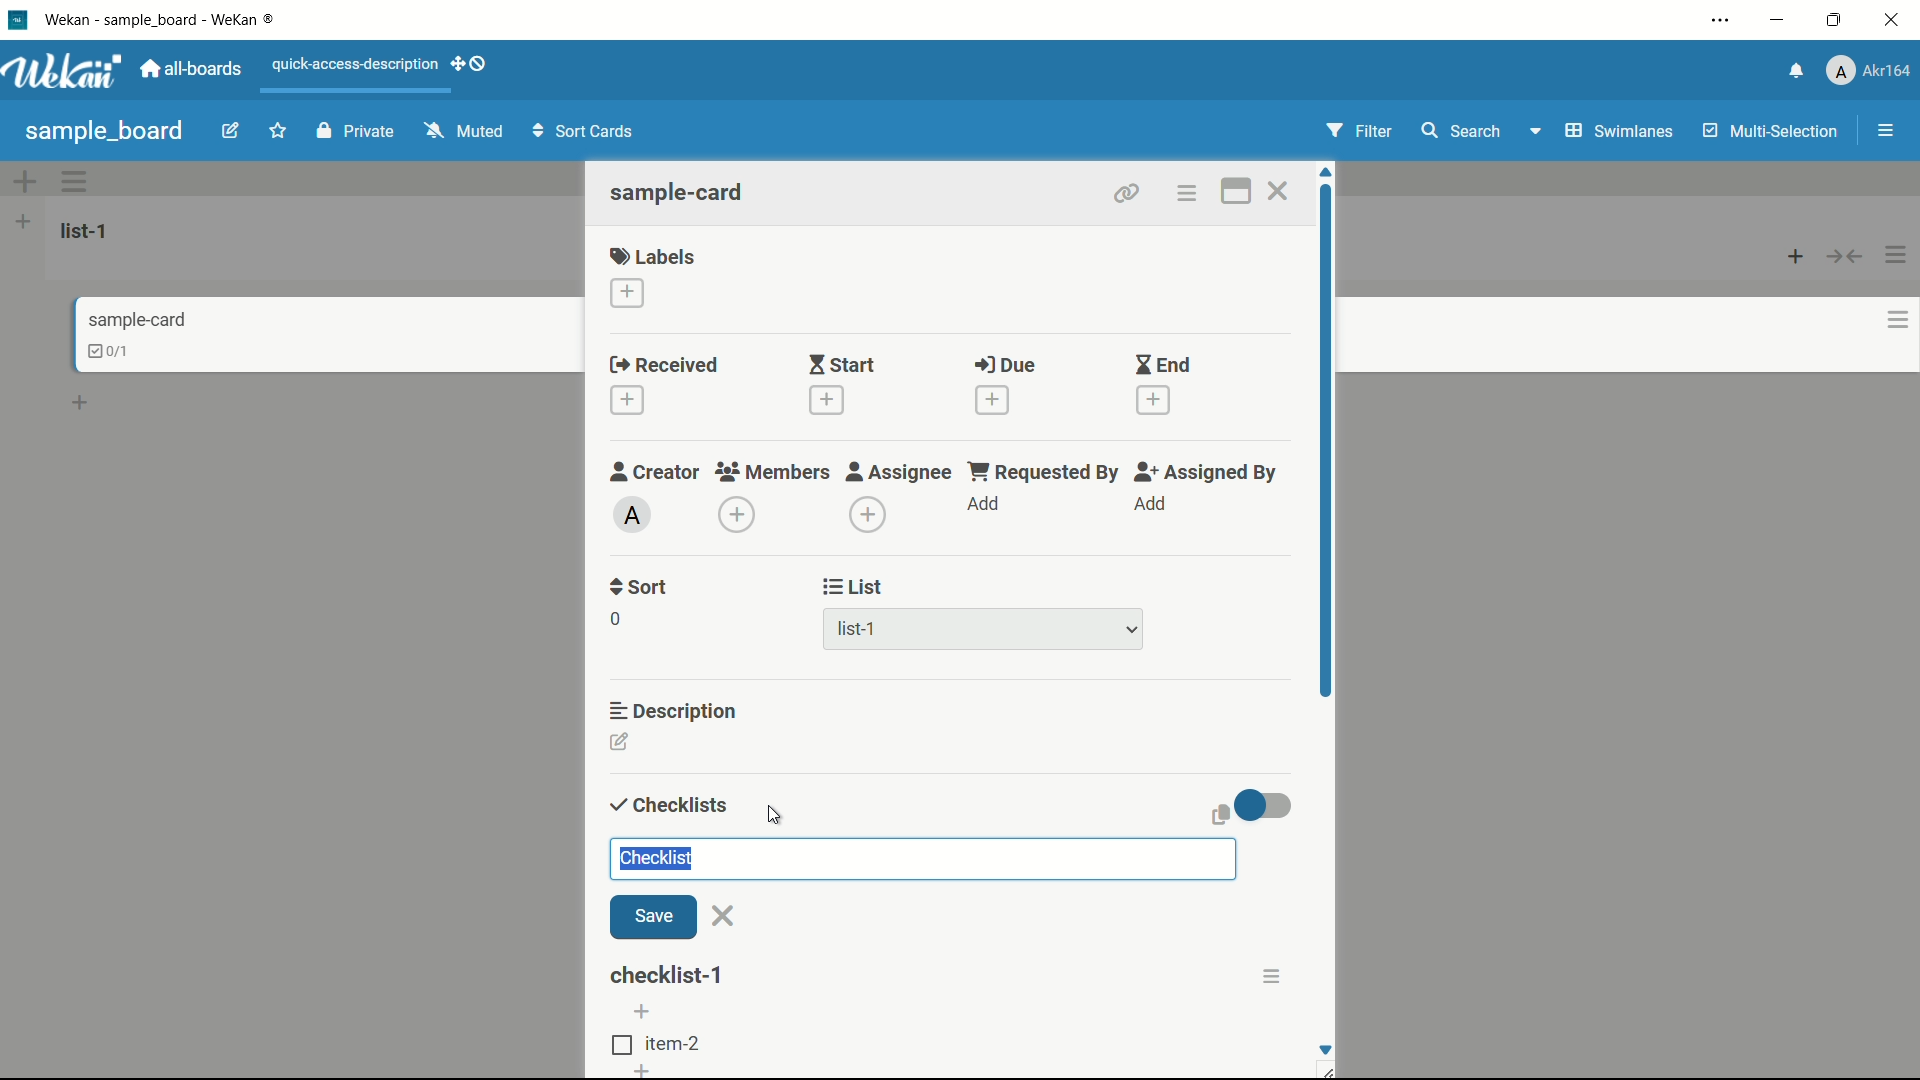 The width and height of the screenshot is (1920, 1080). Describe the element at coordinates (899, 472) in the screenshot. I see `assignee` at that location.